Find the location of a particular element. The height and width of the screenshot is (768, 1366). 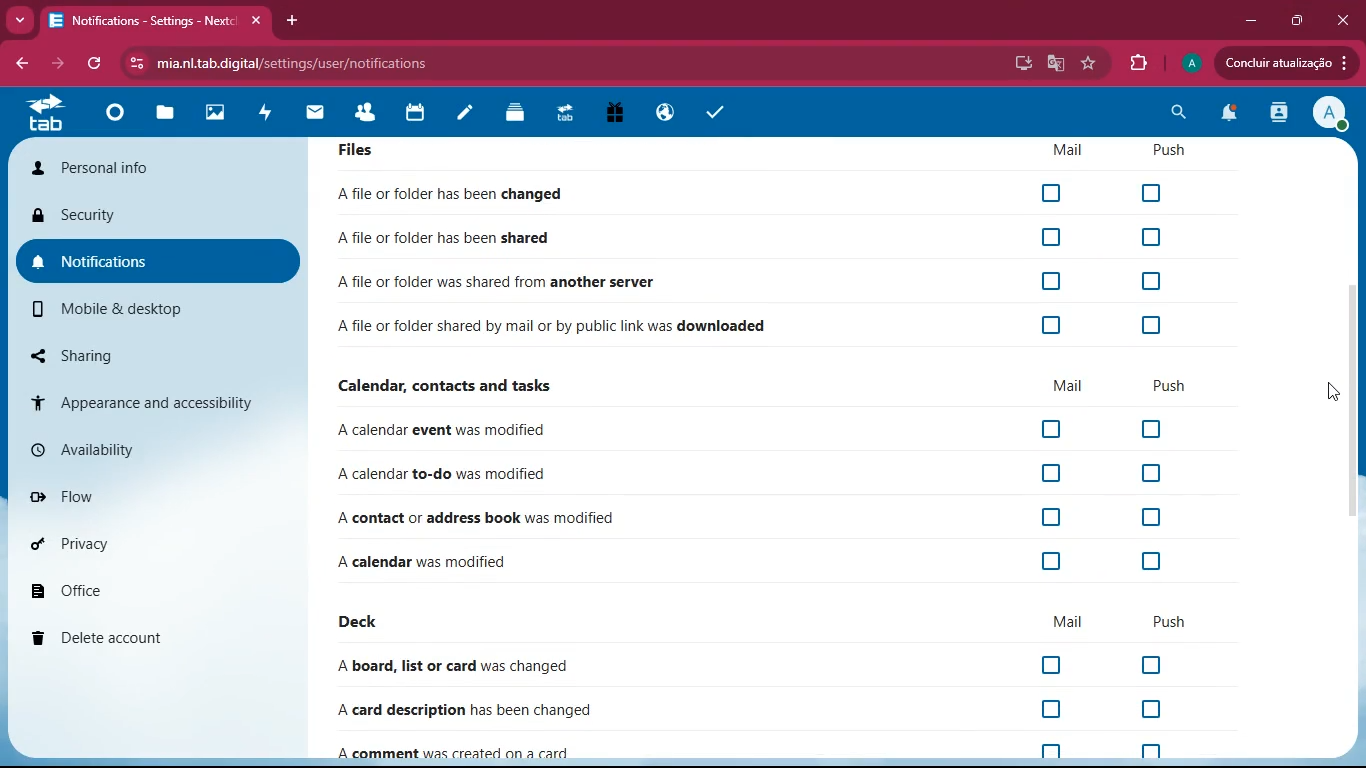

Checkbox is located at coordinates (1049, 327).